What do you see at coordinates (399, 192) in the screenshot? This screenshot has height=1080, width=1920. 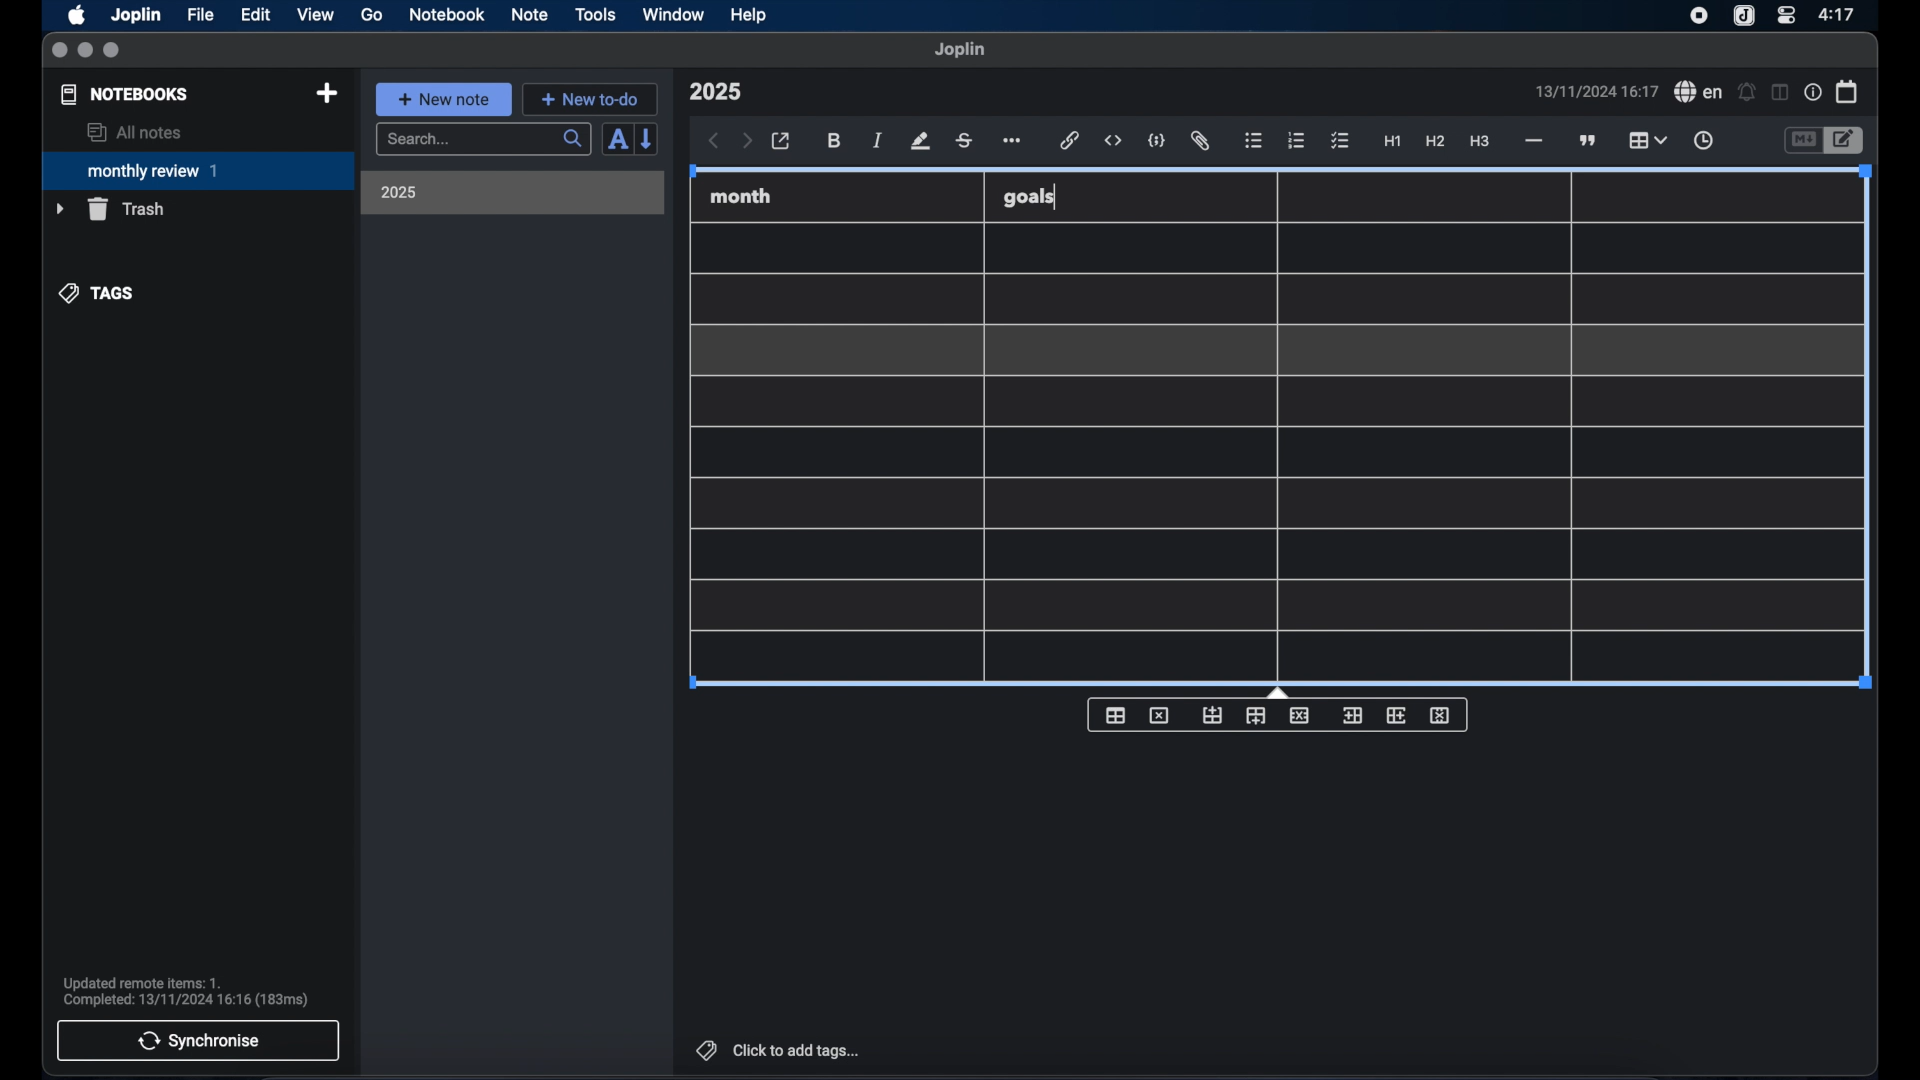 I see `2025` at bounding box center [399, 192].